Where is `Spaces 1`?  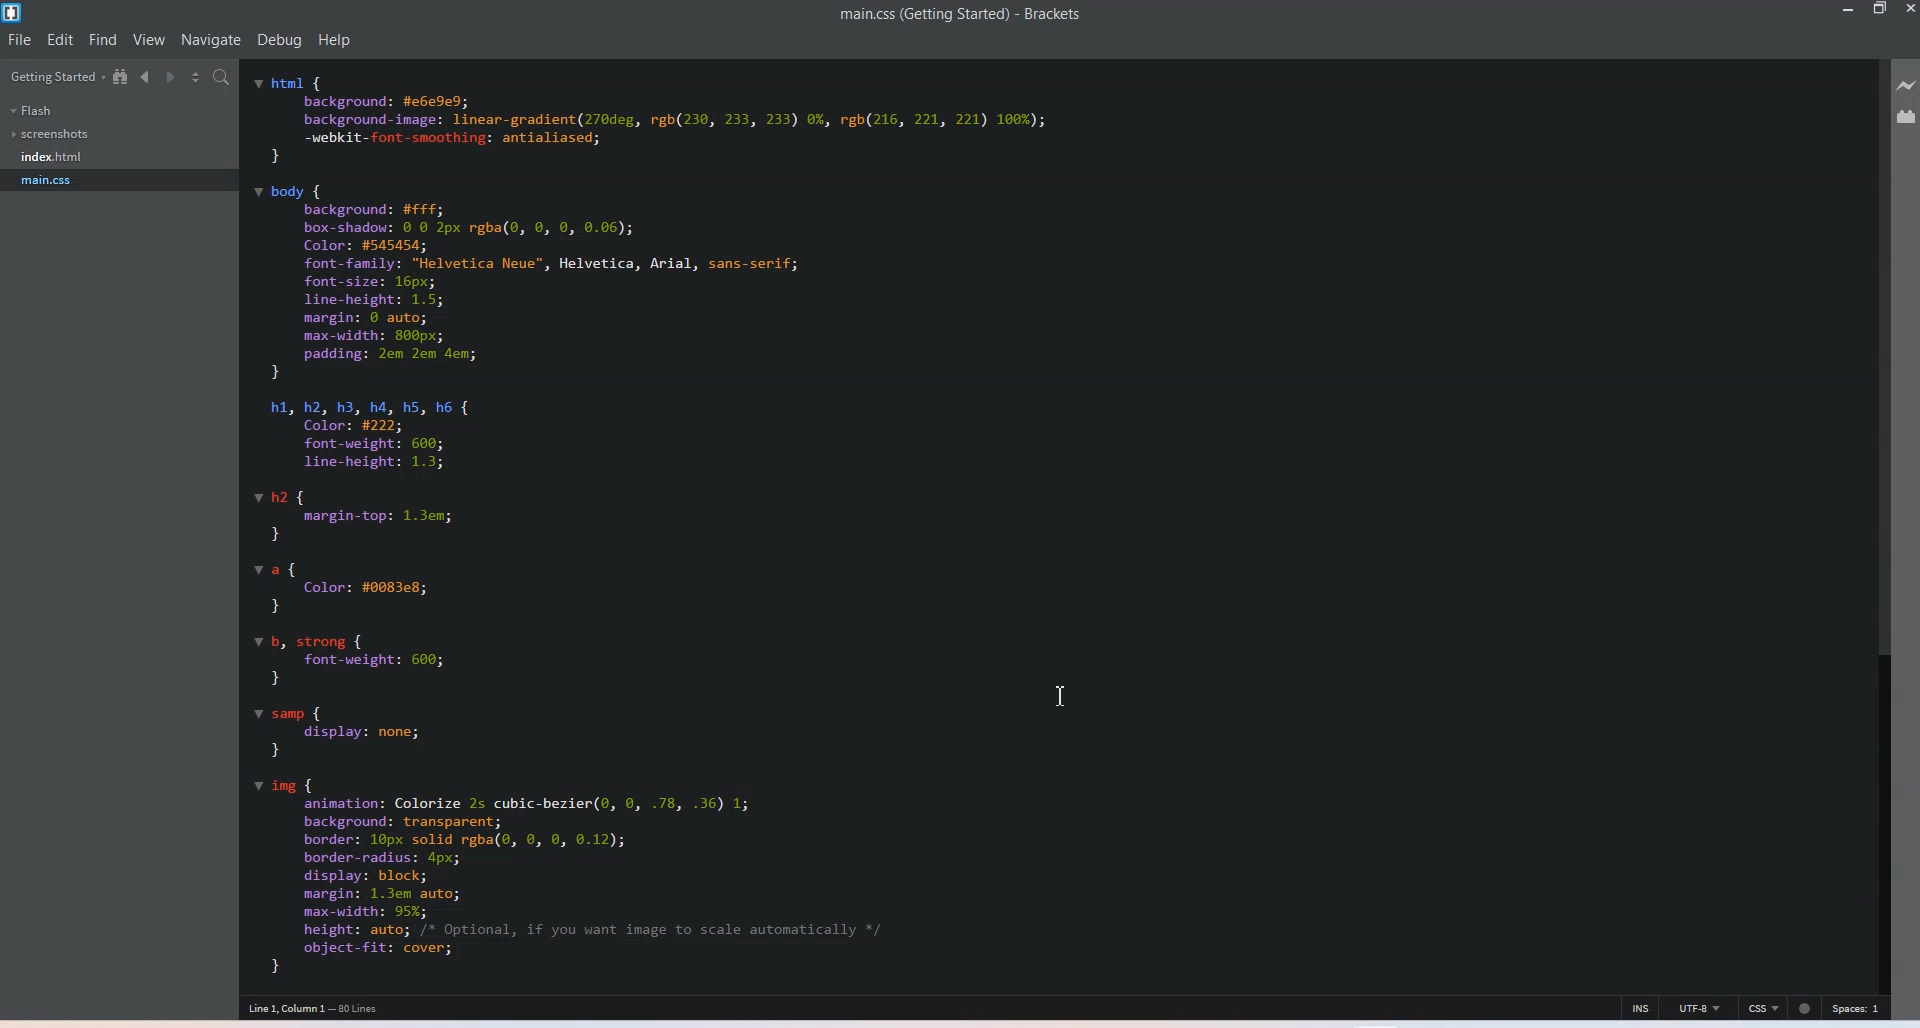
Spaces 1 is located at coordinates (1859, 1008).